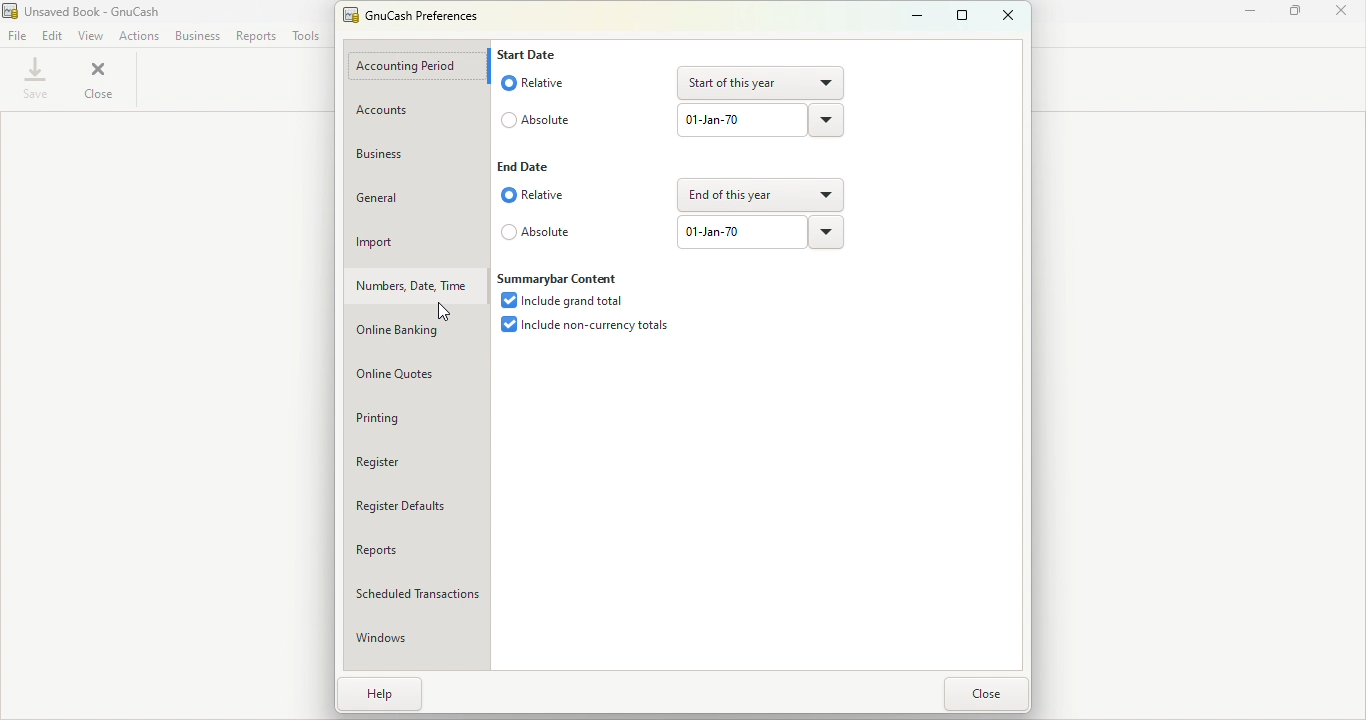 The width and height of the screenshot is (1366, 720). Describe the element at coordinates (439, 315) in the screenshot. I see `cursor` at that location.